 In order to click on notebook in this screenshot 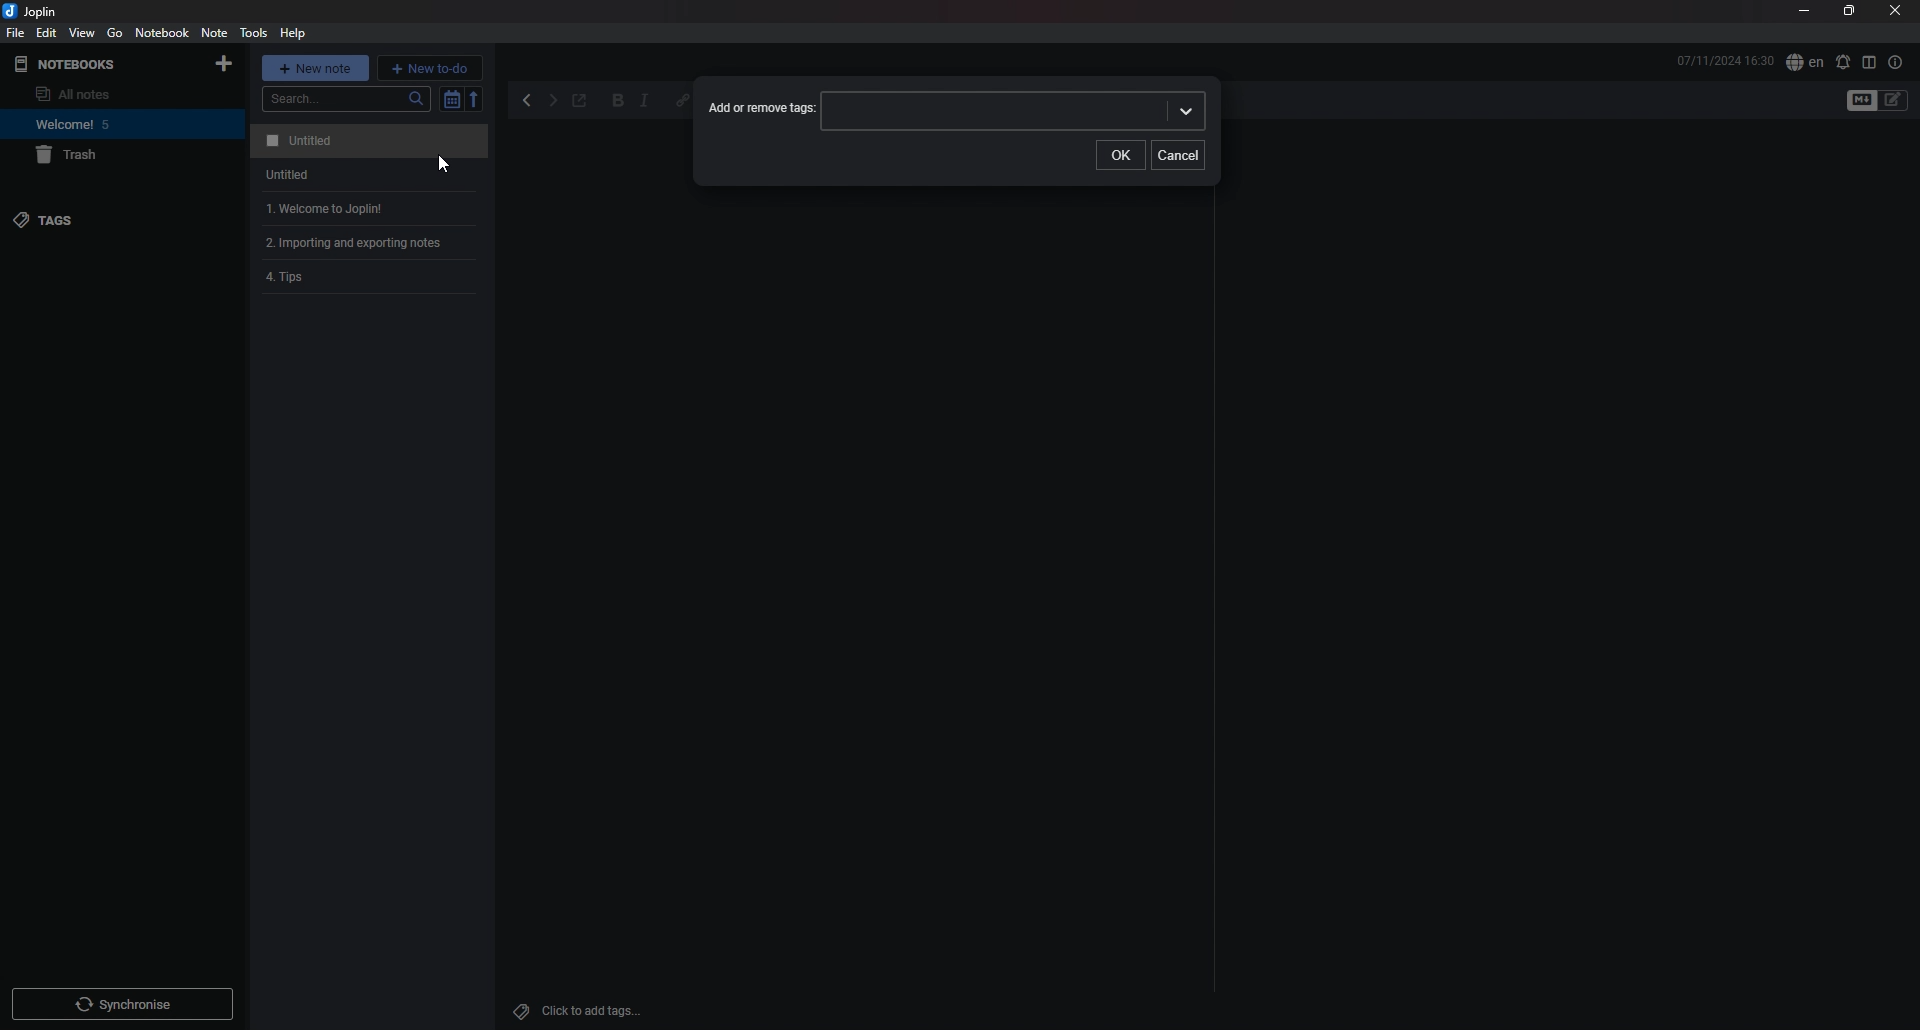, I will do `click(101, 124)`.